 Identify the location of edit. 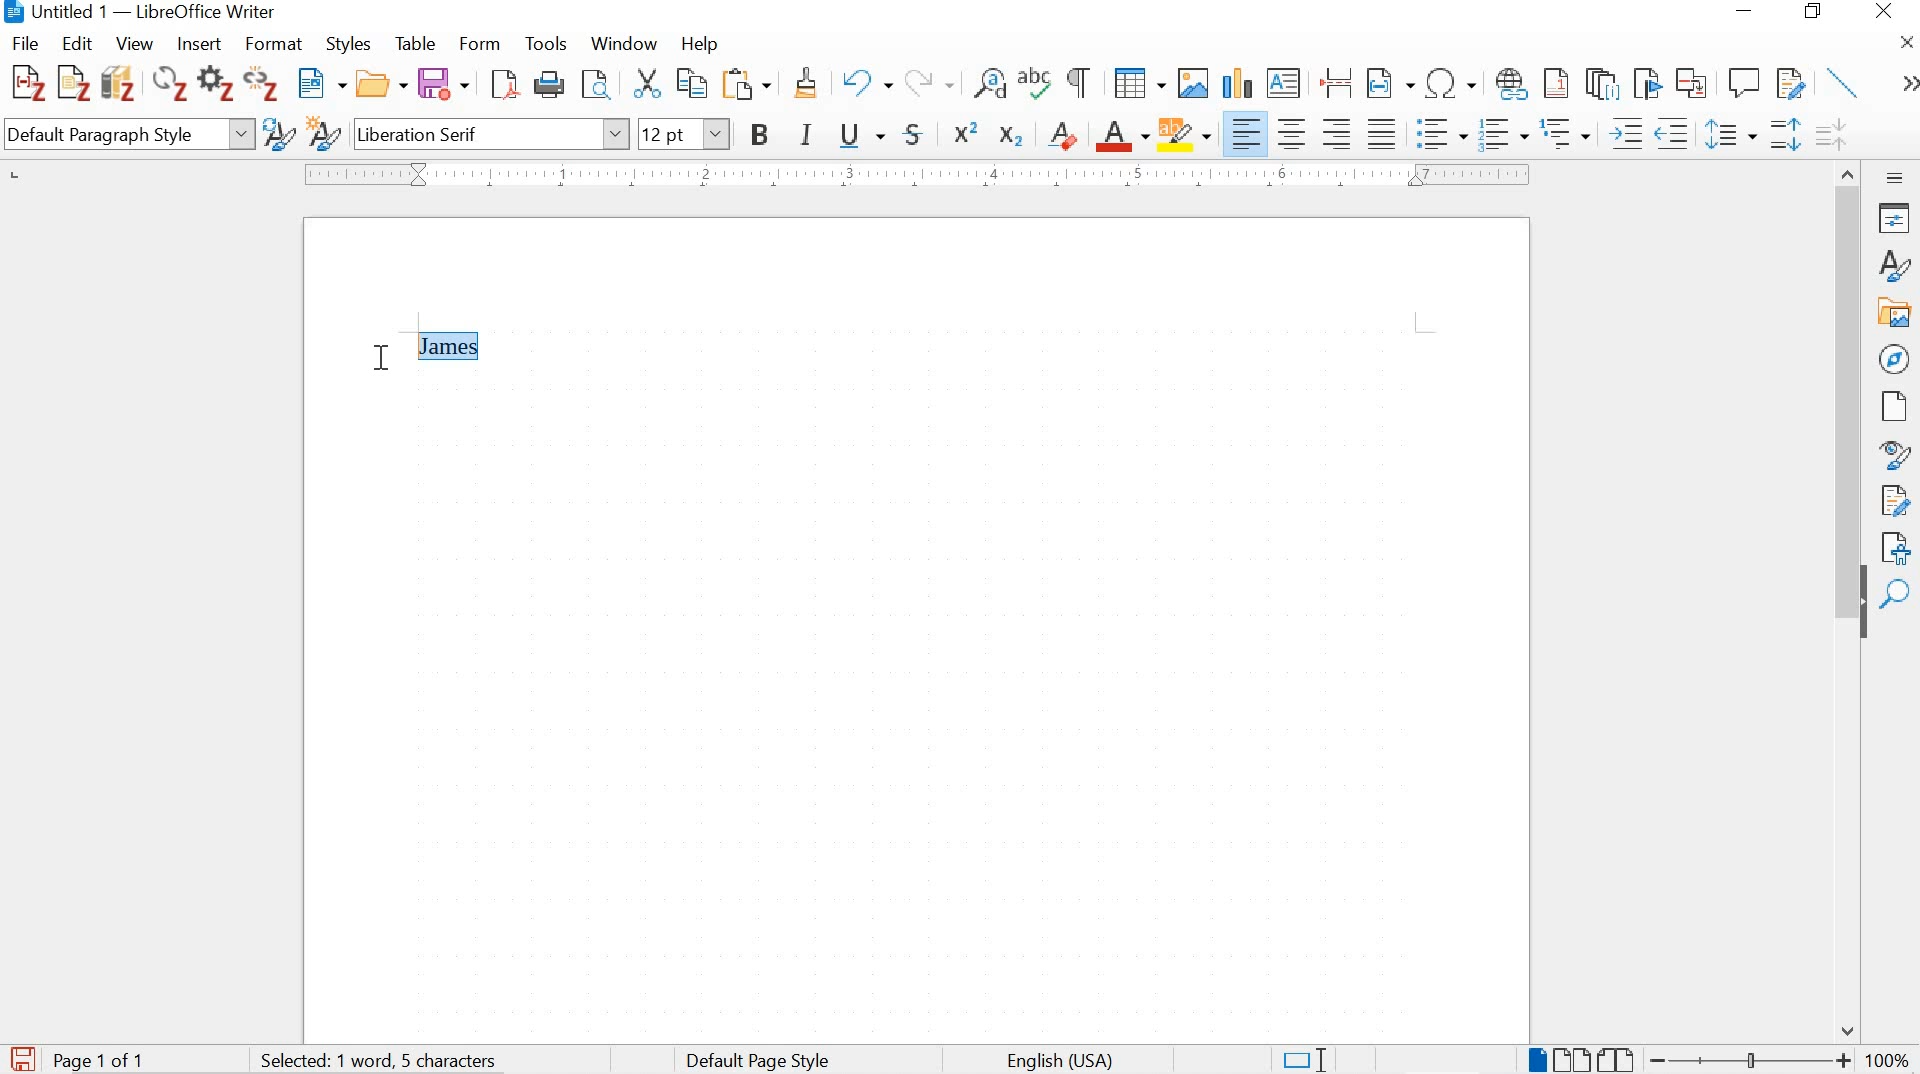
(78, 42).